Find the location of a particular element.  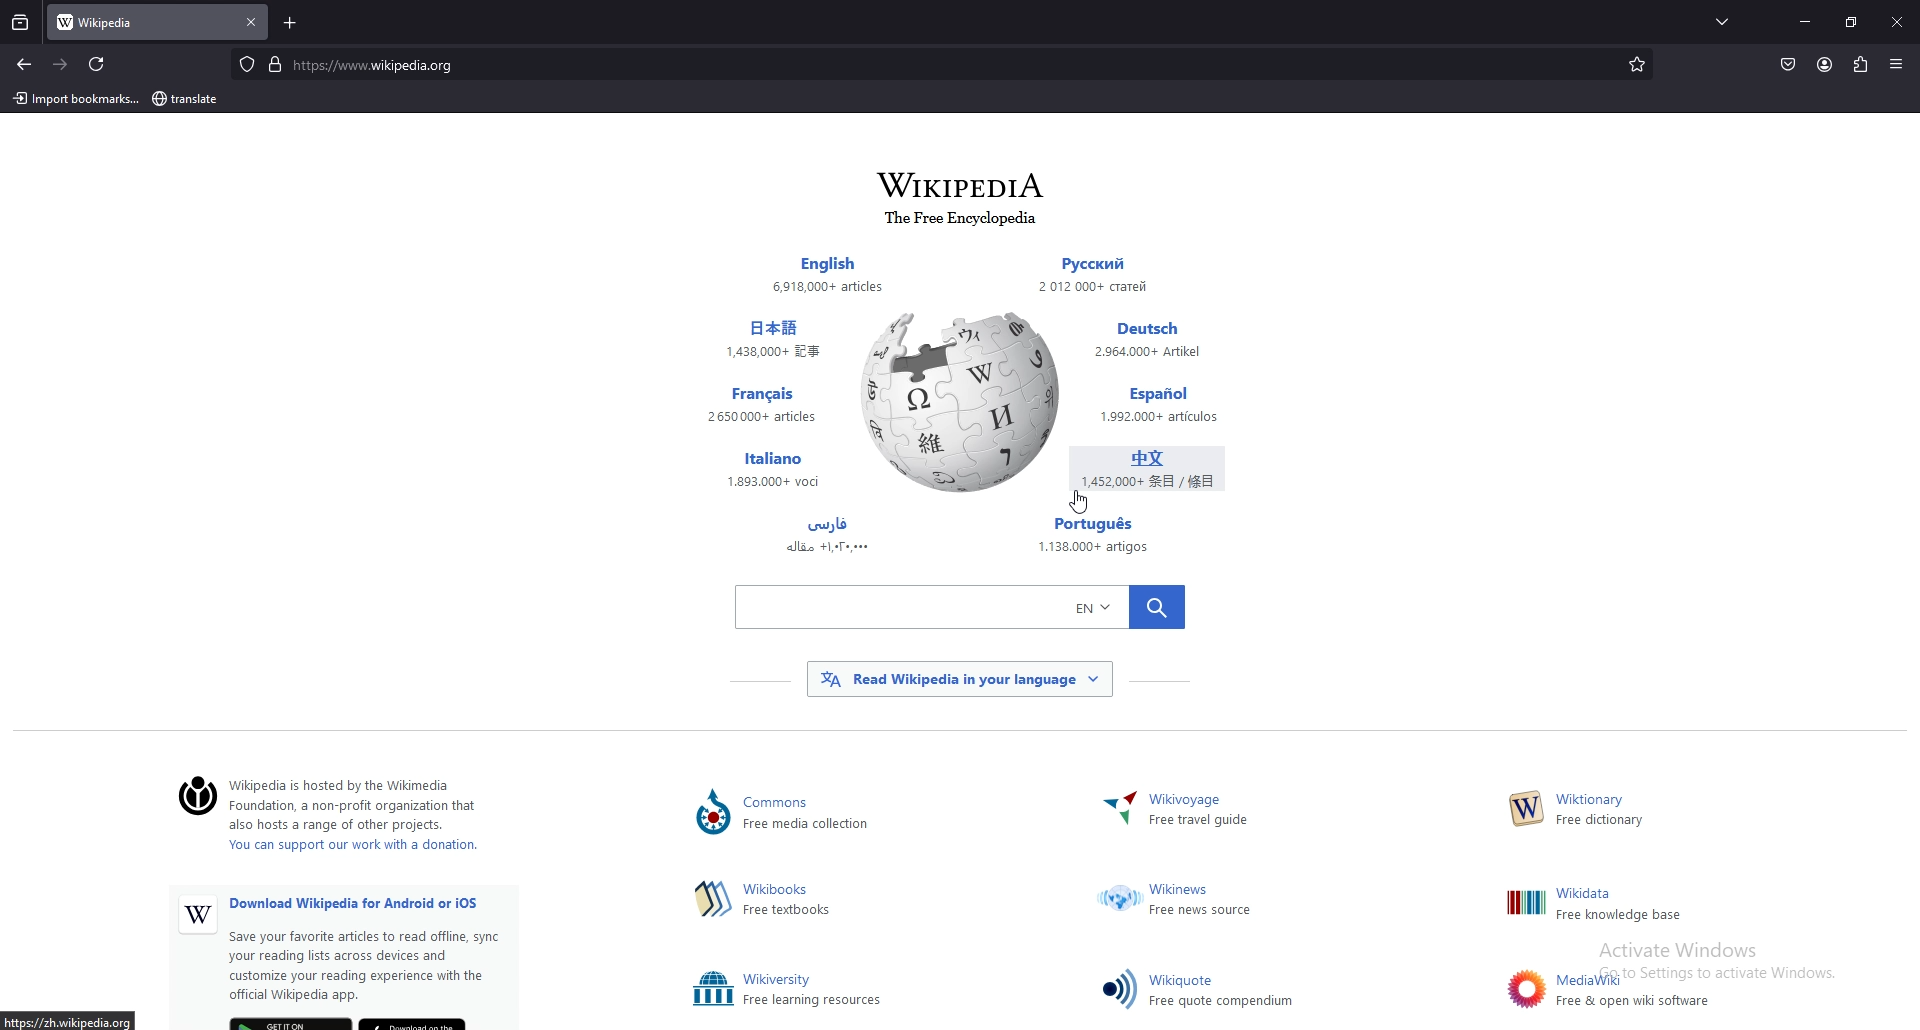

 is located at coordinates (381, 952).